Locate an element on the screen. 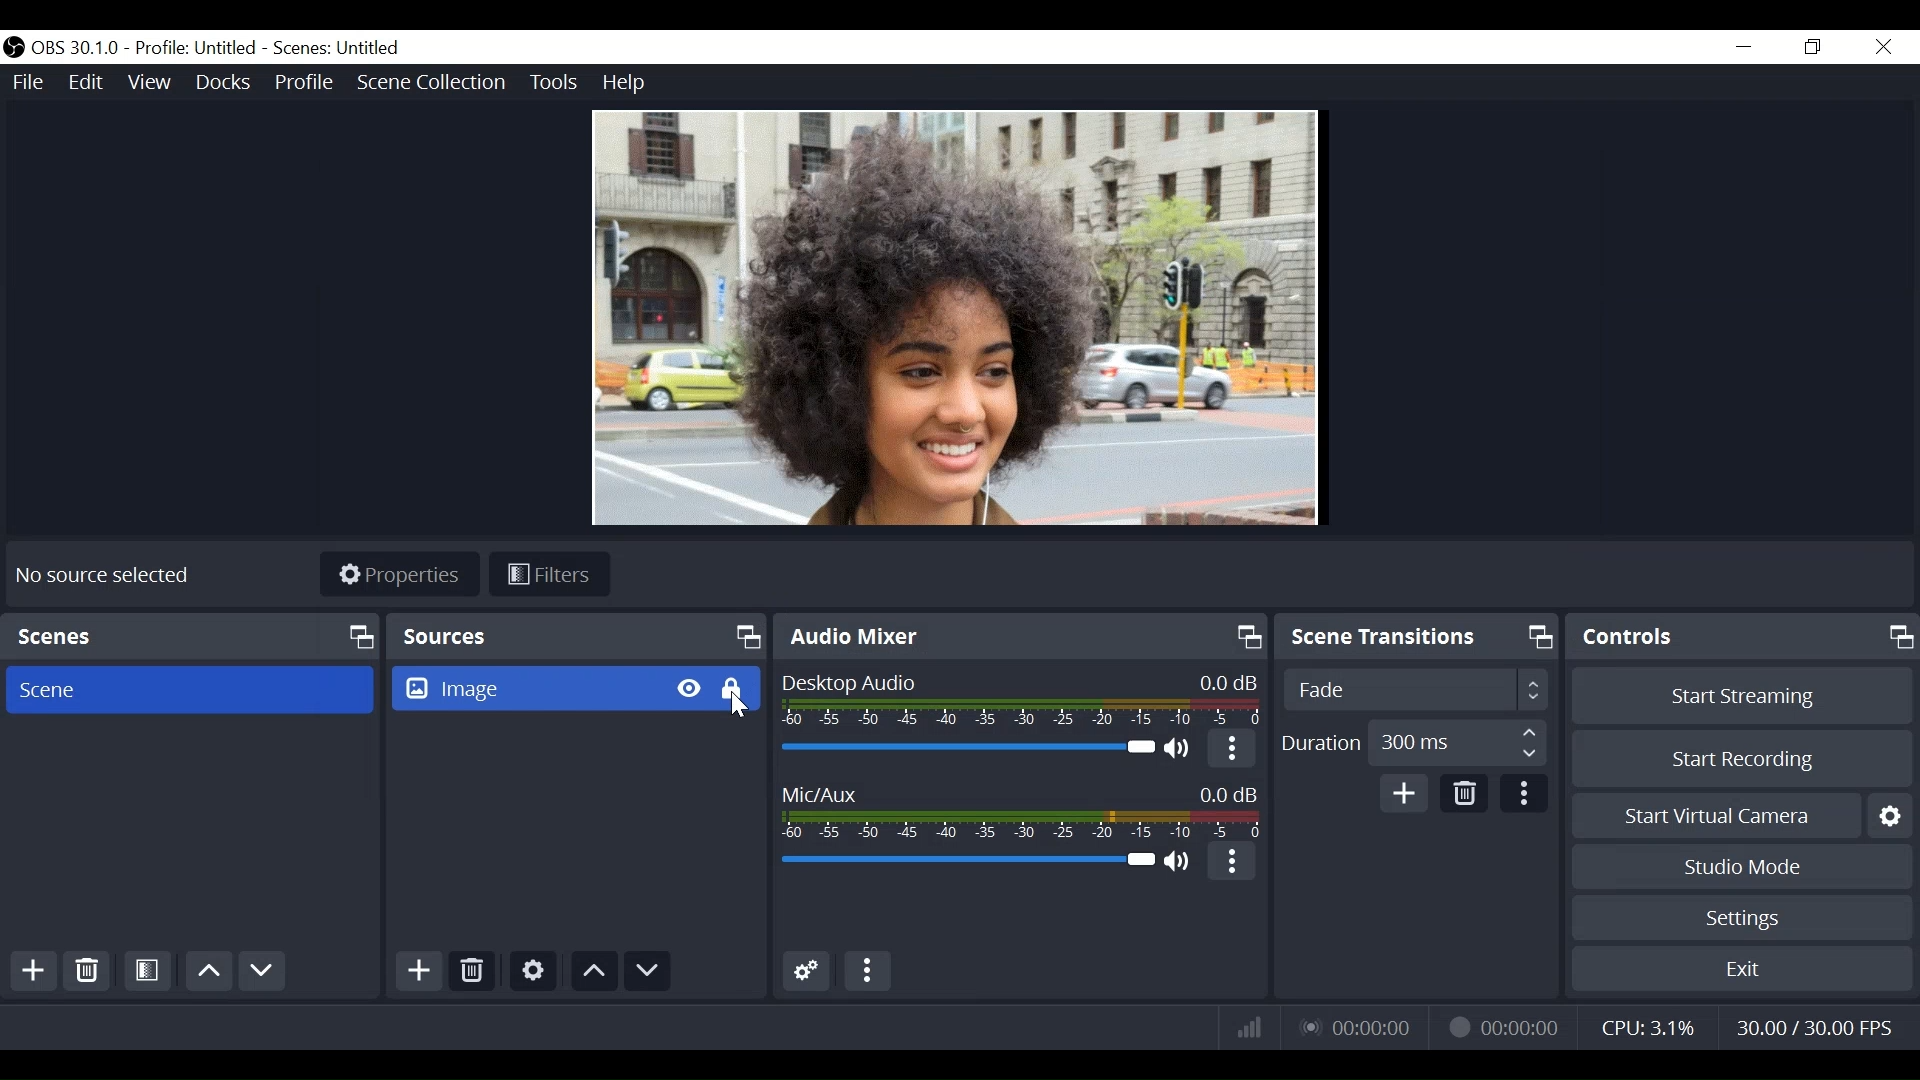 The image size is (1920, 1080). Scene Transition is located at coordinates (1418, 638).